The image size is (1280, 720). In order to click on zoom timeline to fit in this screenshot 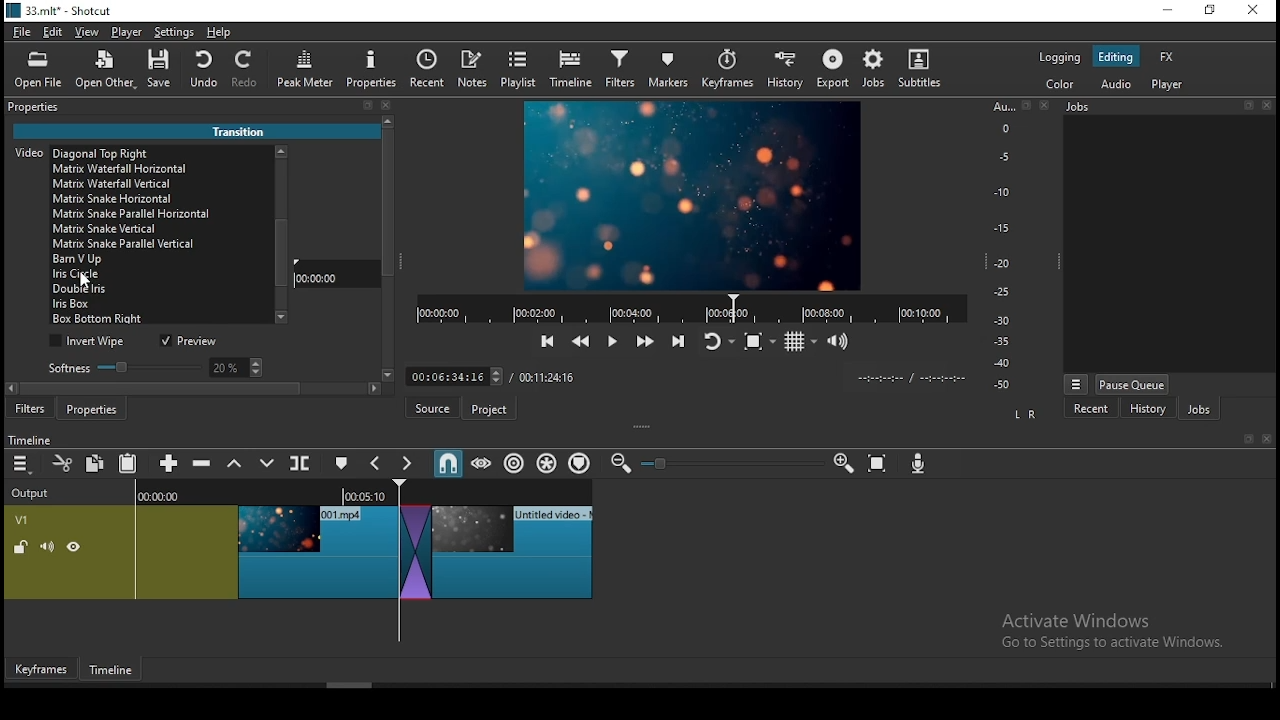, I will do `click(879, 466)`.